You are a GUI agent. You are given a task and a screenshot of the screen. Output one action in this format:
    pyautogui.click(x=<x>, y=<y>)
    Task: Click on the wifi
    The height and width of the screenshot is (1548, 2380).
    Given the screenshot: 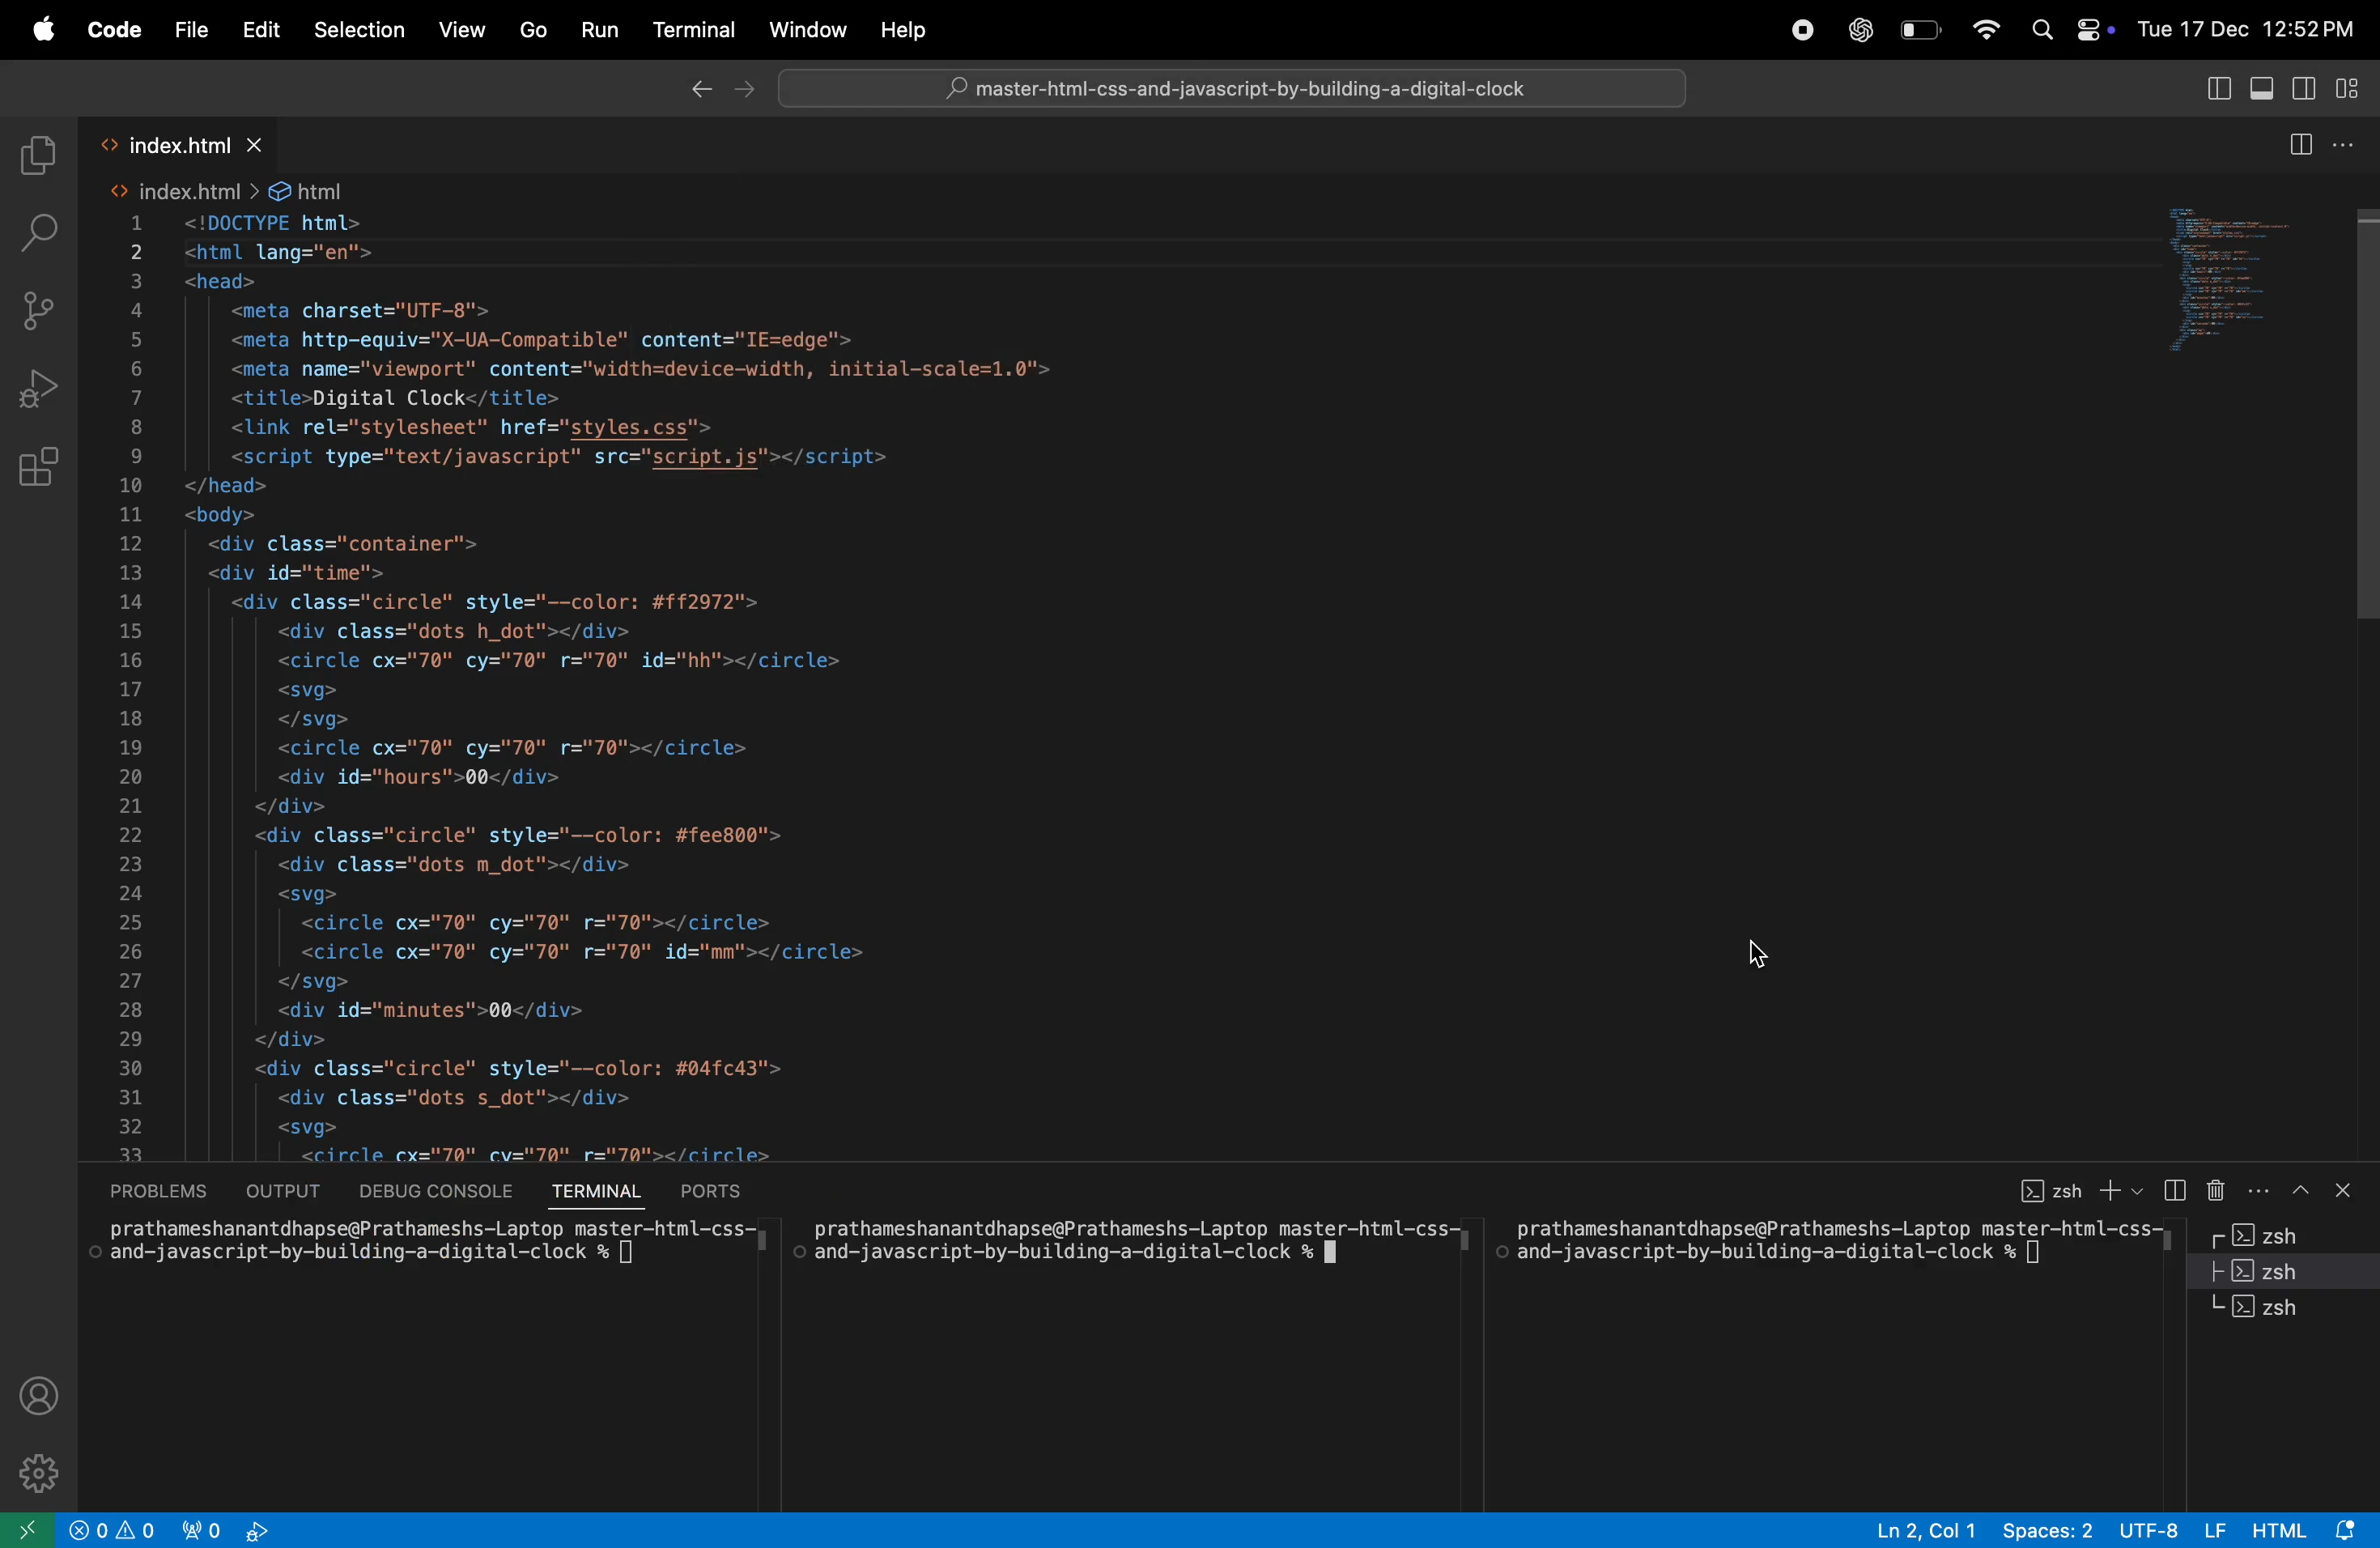 What is the action you would take?
    pyautogui.click(x=1988, y=32)
    